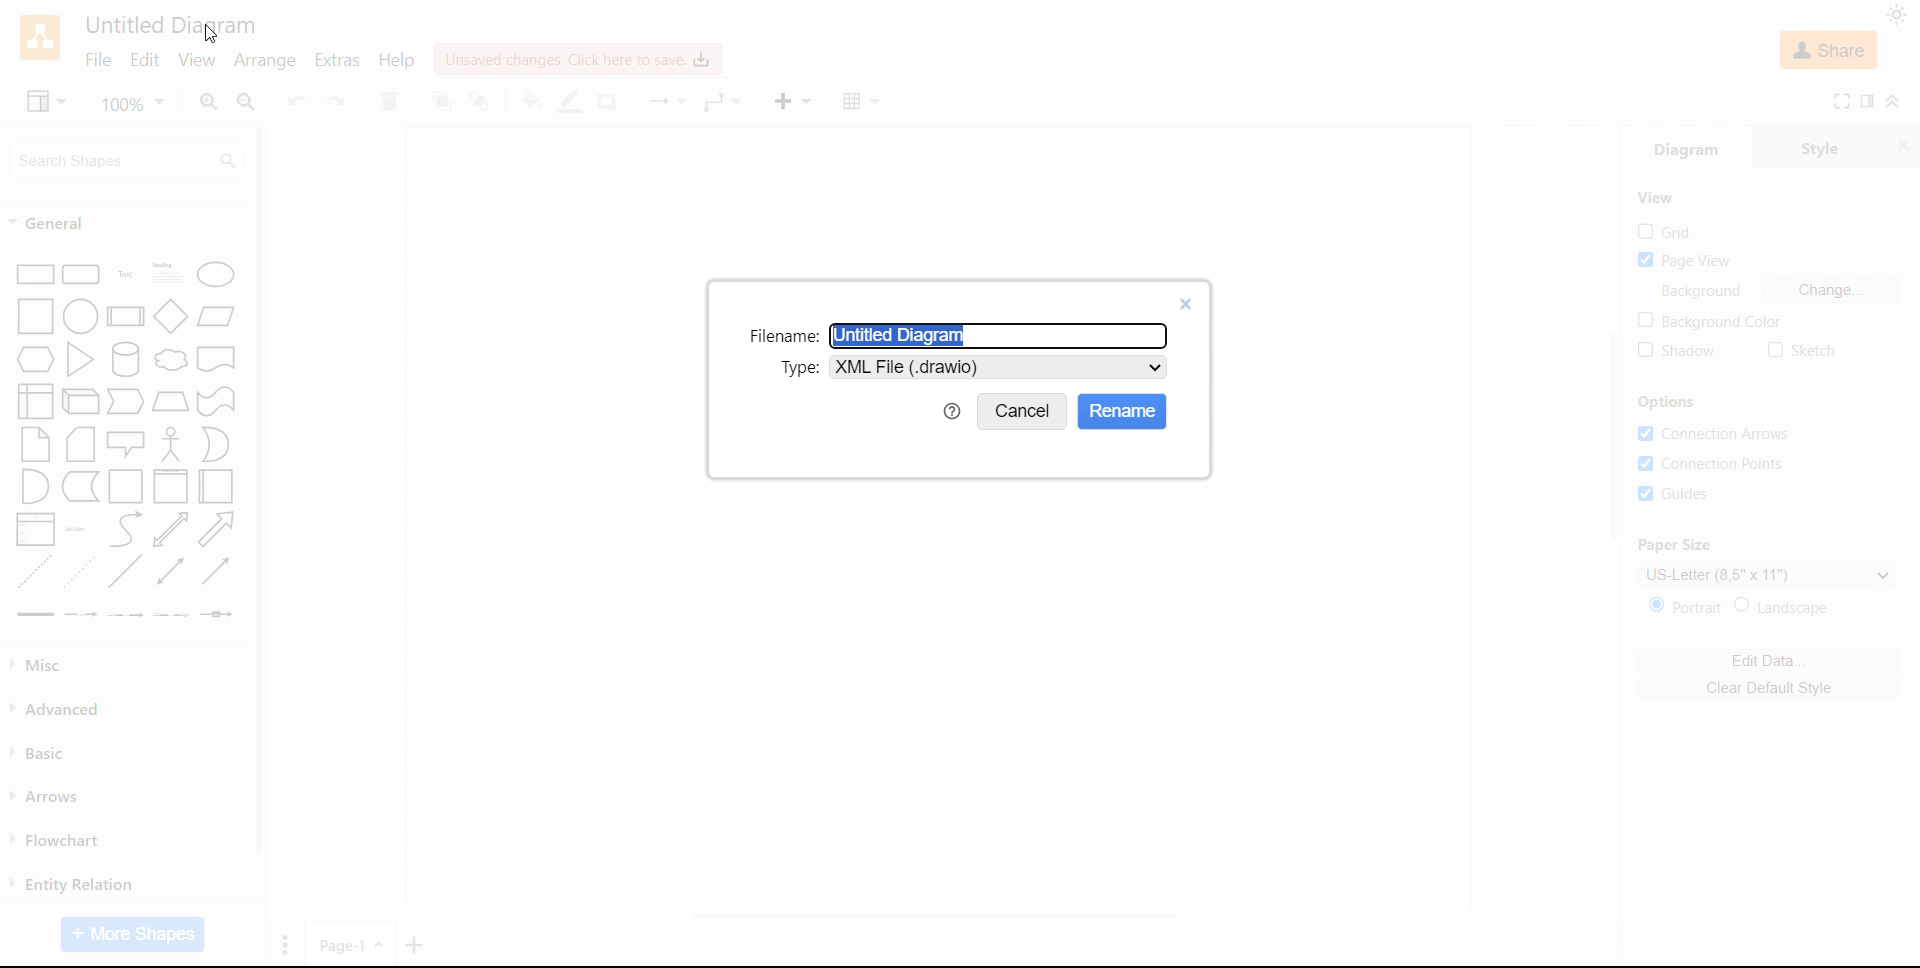 The image size is (1920, 968). What do you see at coordinates (41, 37) in the screenshot?
I see `Logo ` at bounding box center [41, 37].